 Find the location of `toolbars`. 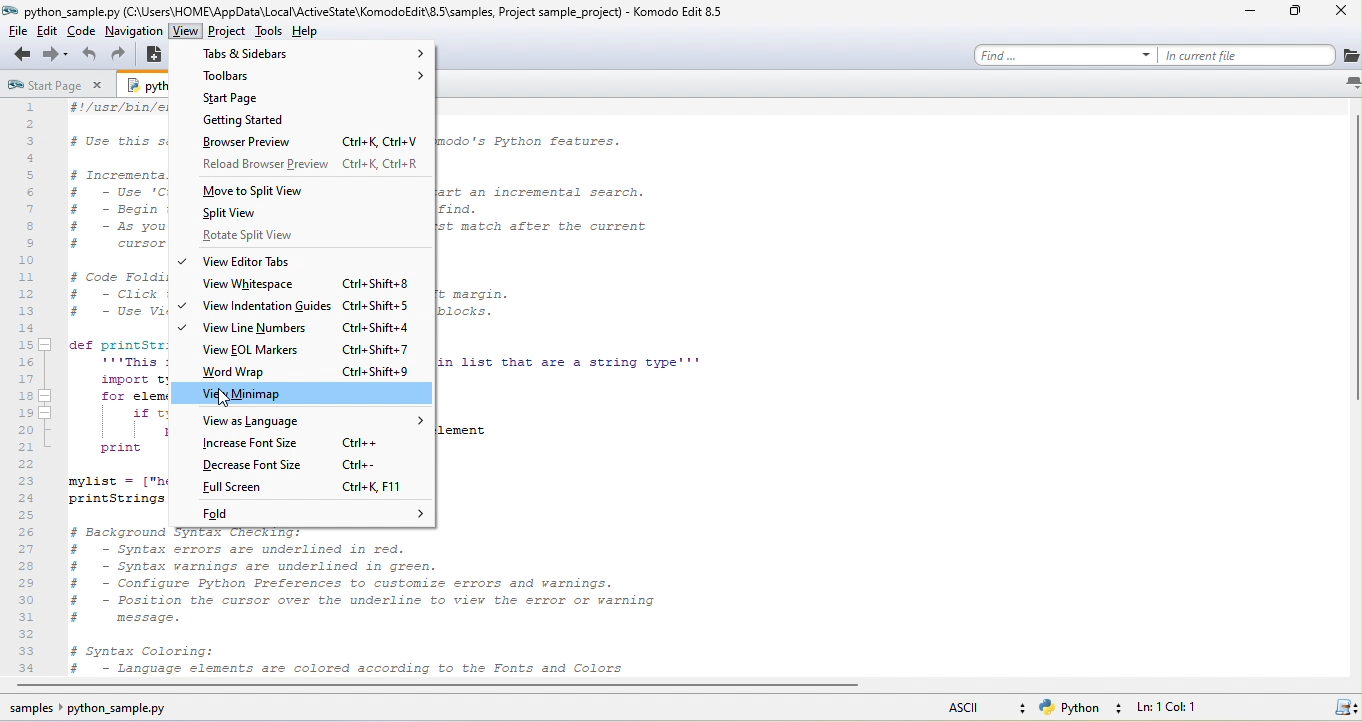

toolbars is located at coordinates (312, 78).